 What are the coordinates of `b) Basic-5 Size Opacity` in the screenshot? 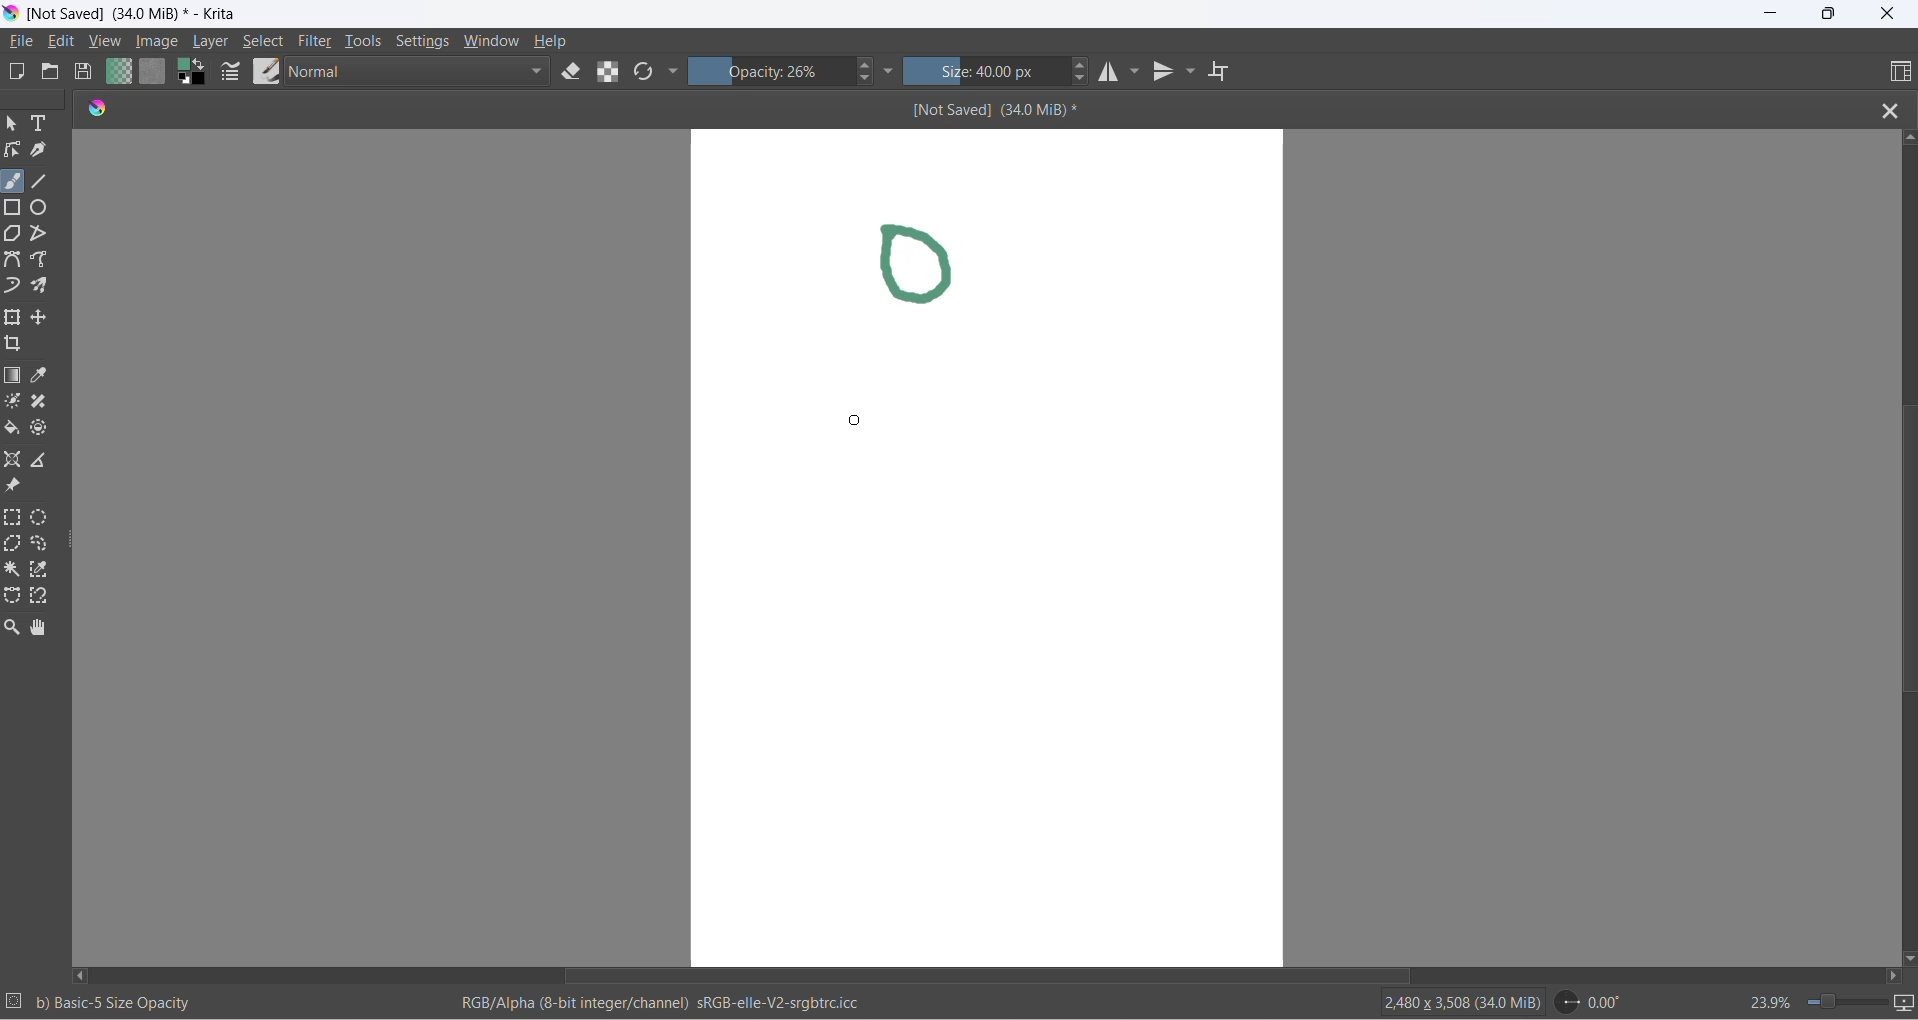 It's located at (117, 1001).